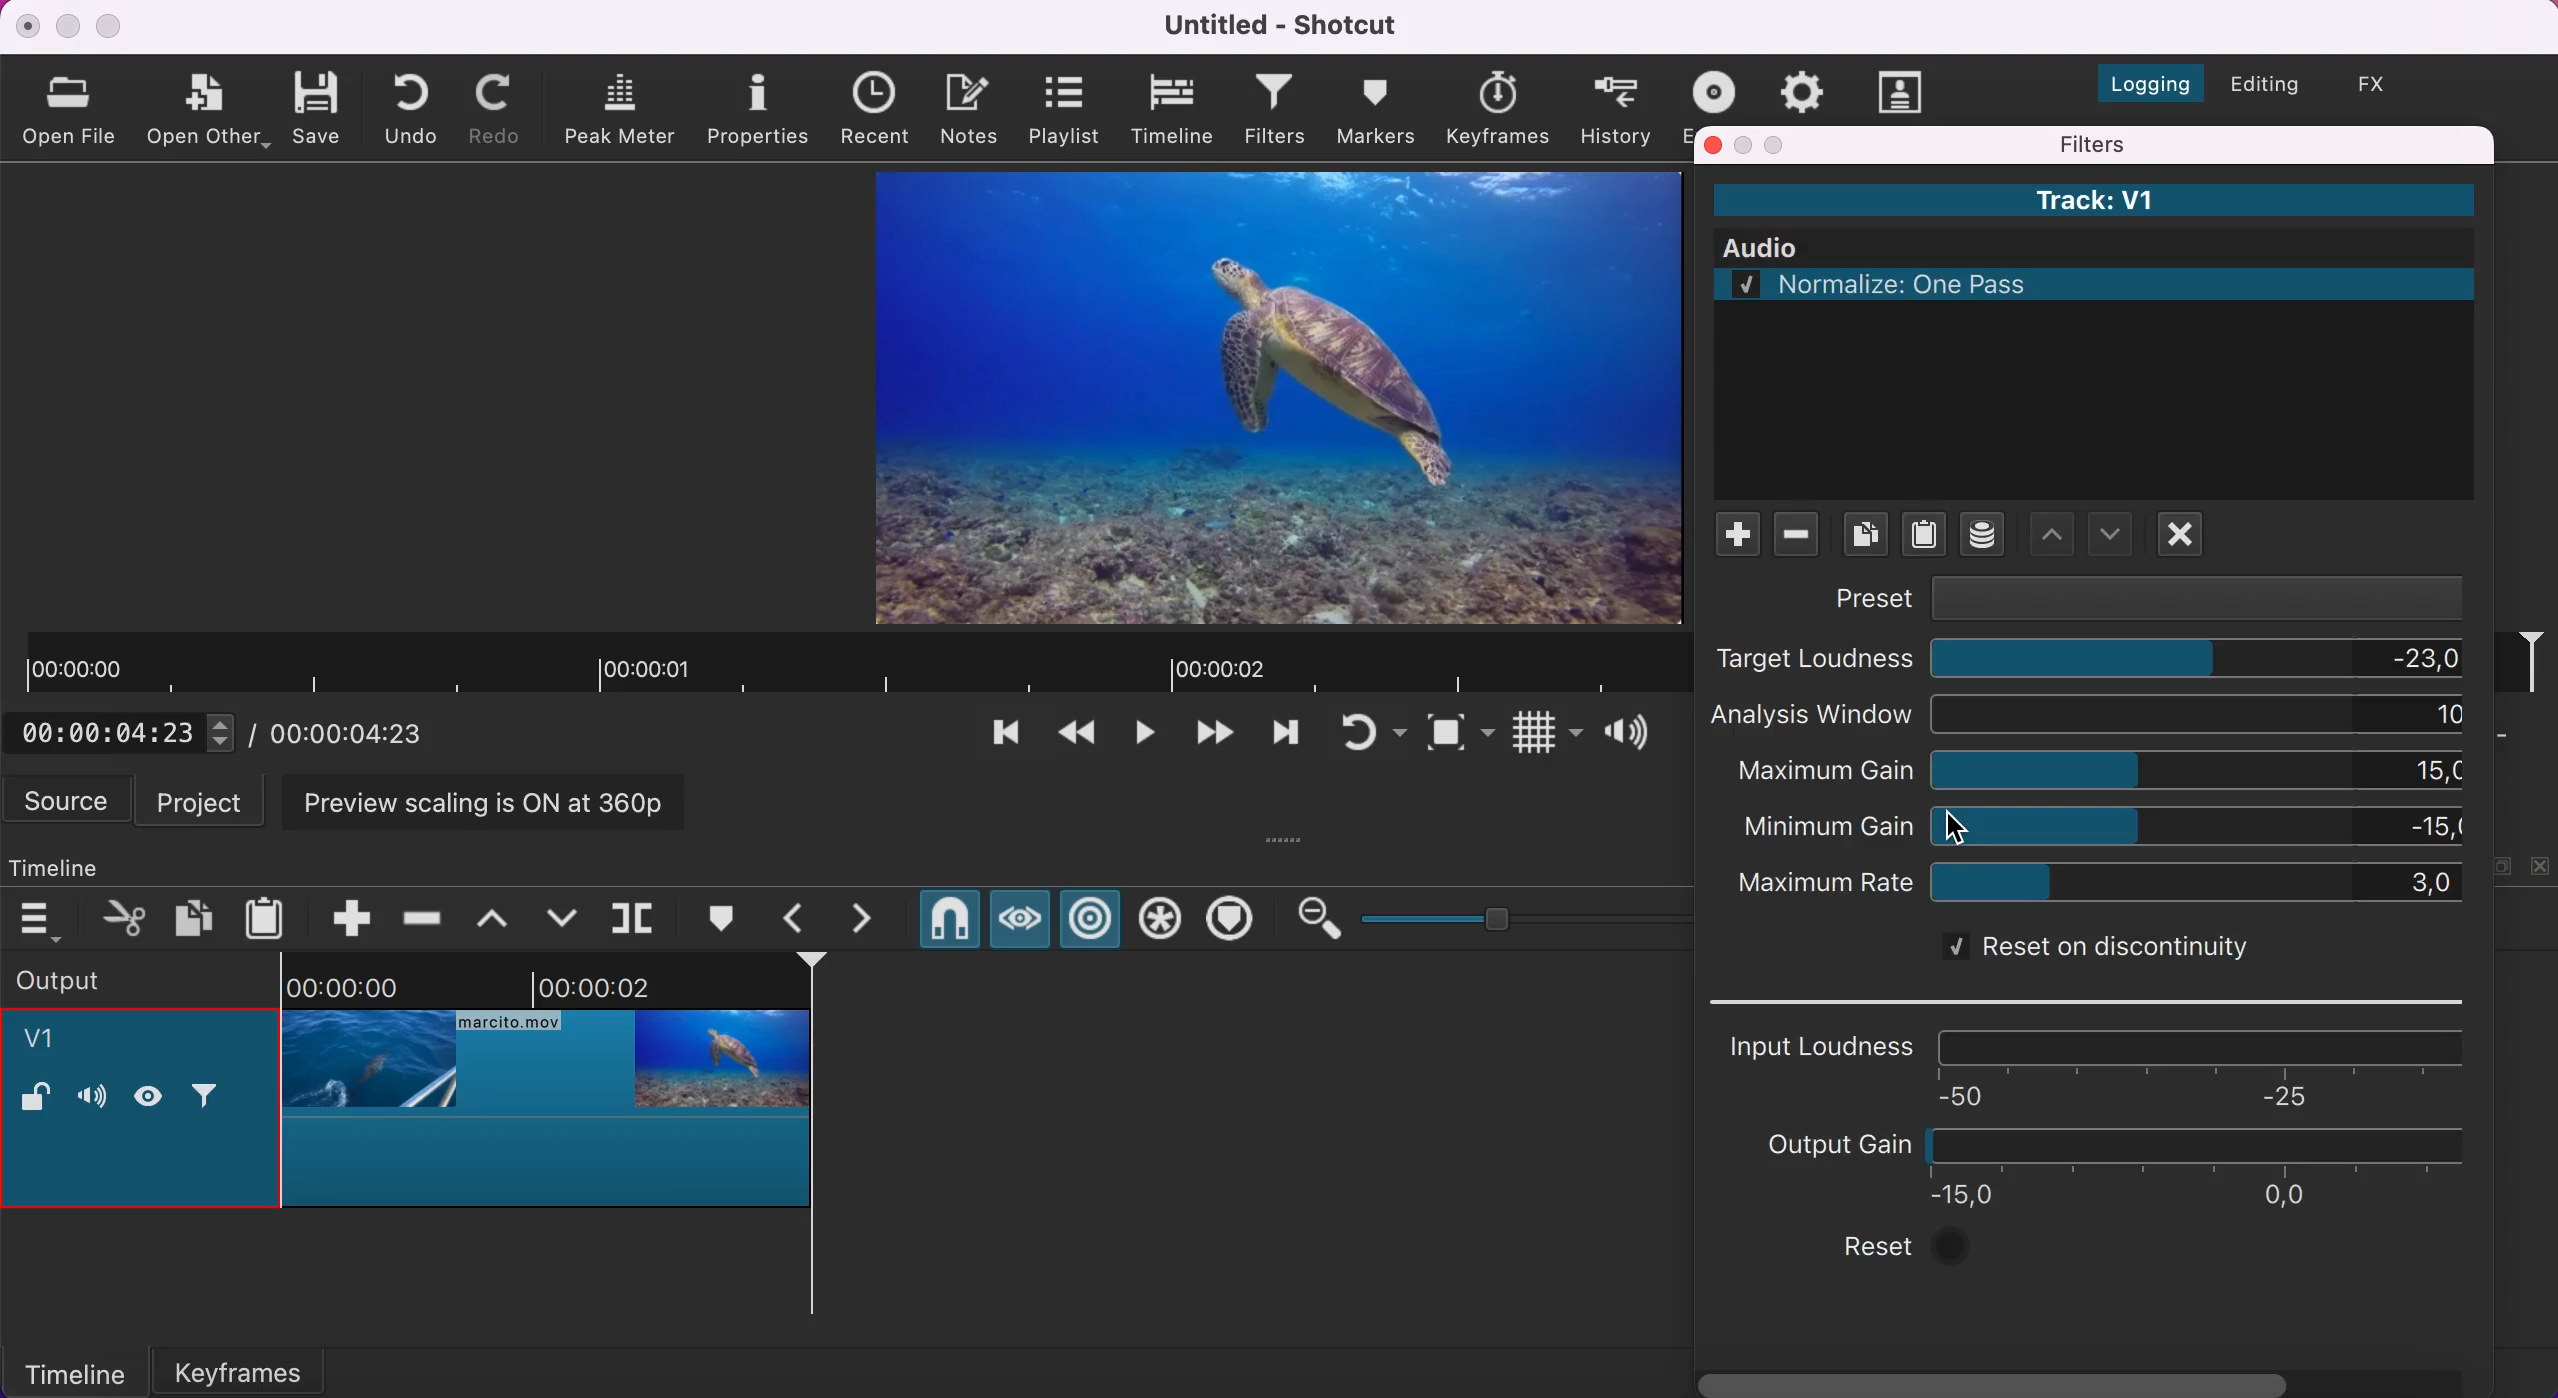  Describe the element at coordinates (2146, 597) in the screenshot. I see `preset` at that location.